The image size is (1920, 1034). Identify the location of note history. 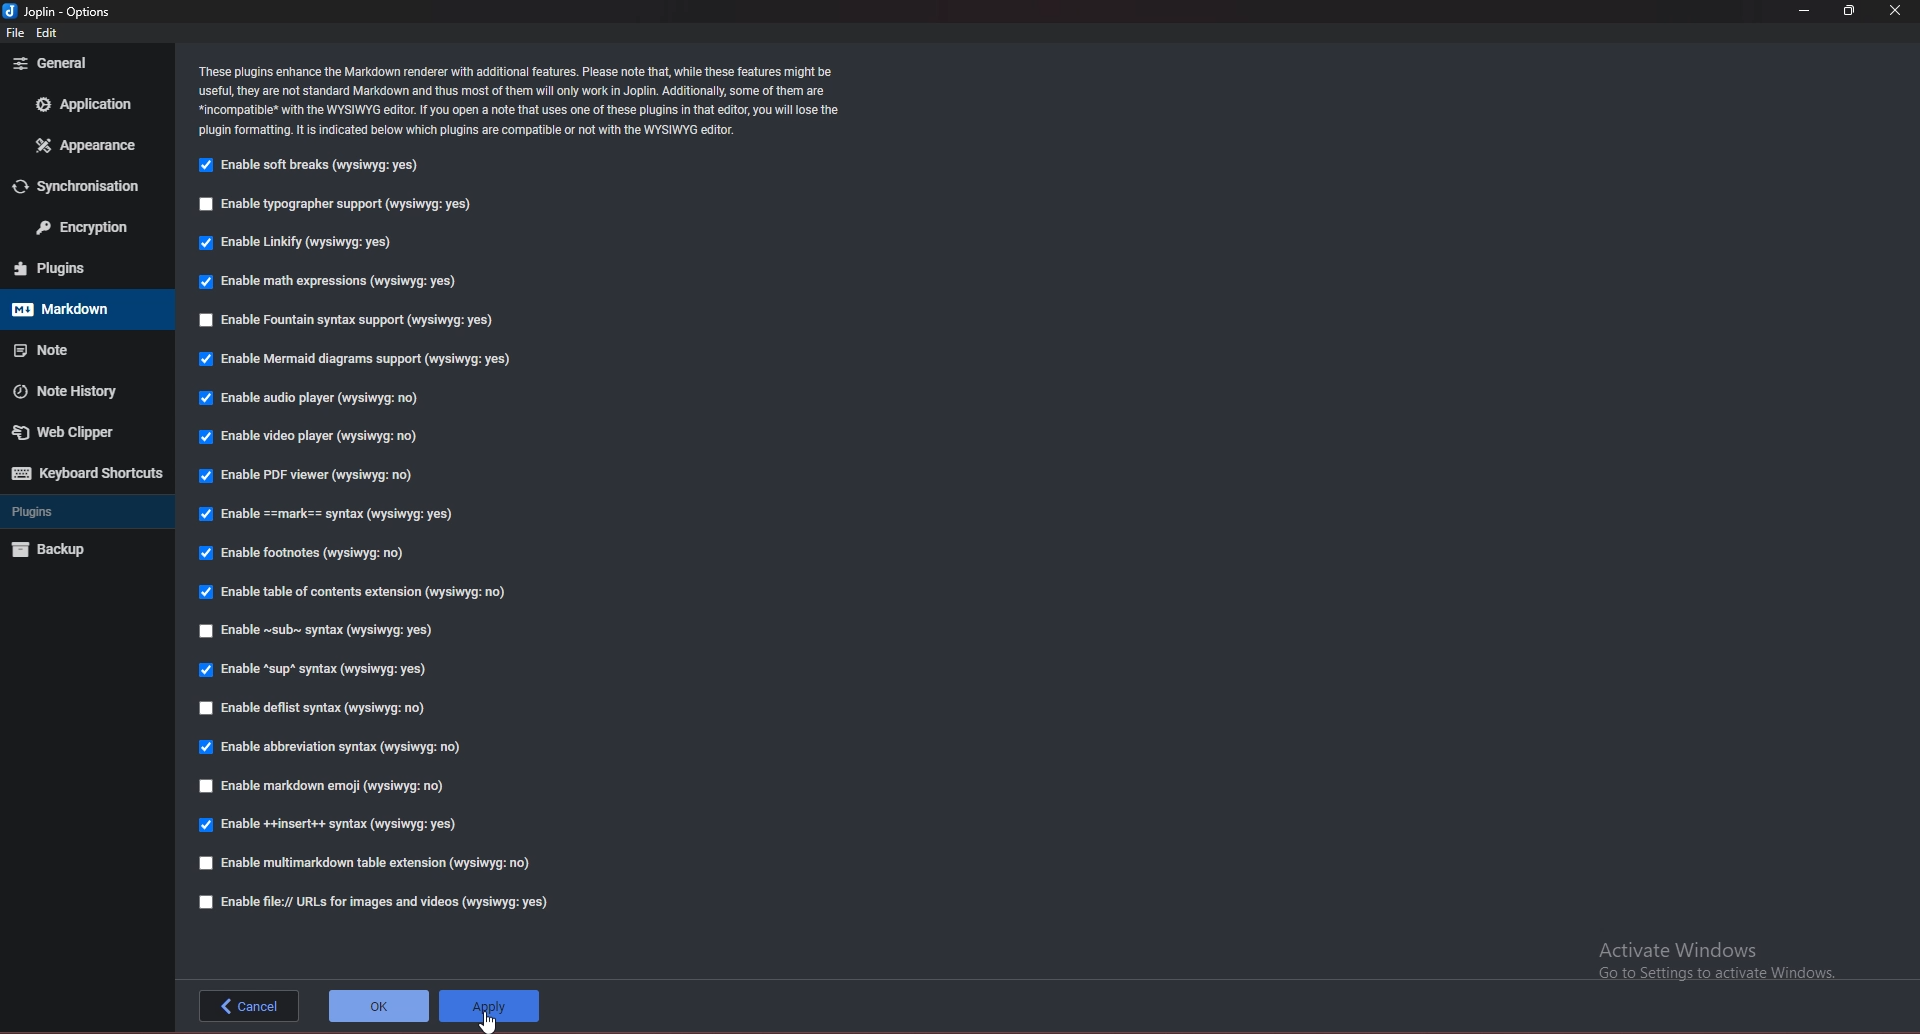
(79, 391).